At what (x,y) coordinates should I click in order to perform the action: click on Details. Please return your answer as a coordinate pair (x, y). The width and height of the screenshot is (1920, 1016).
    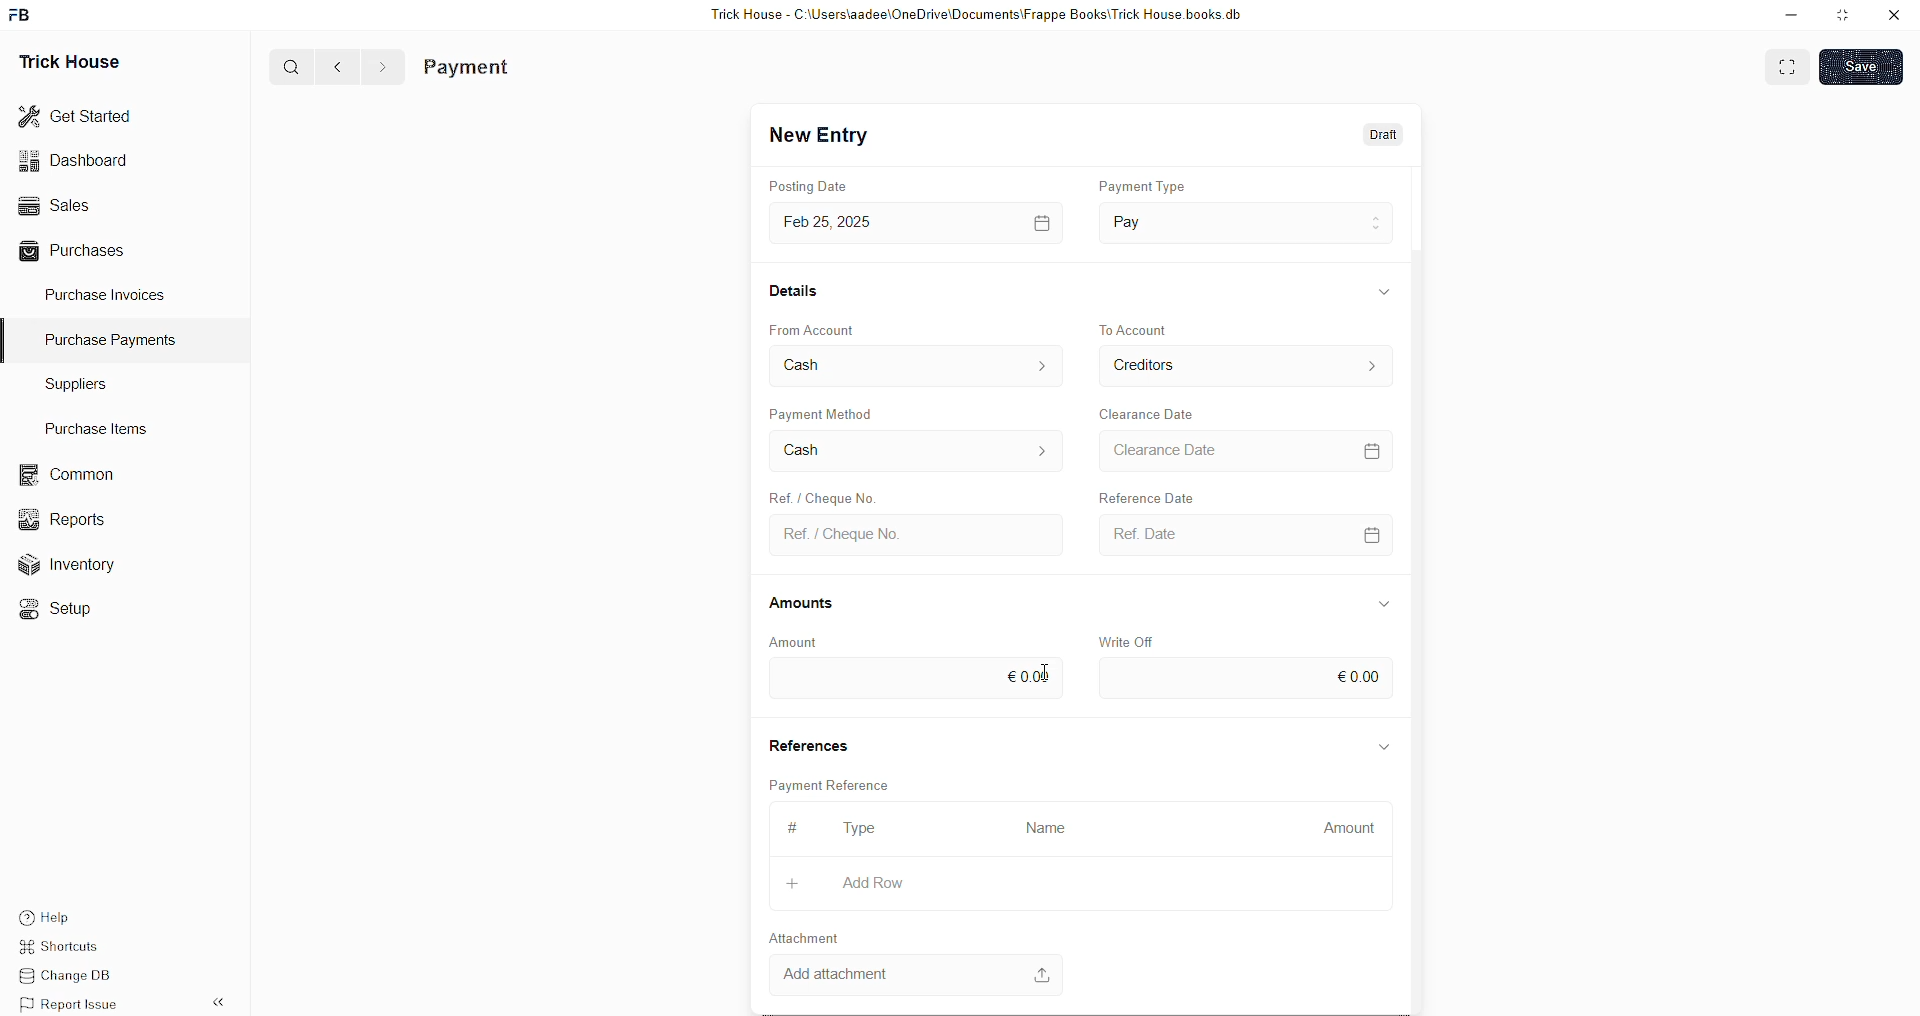
    Looking at the image, I should click on (789, 293).